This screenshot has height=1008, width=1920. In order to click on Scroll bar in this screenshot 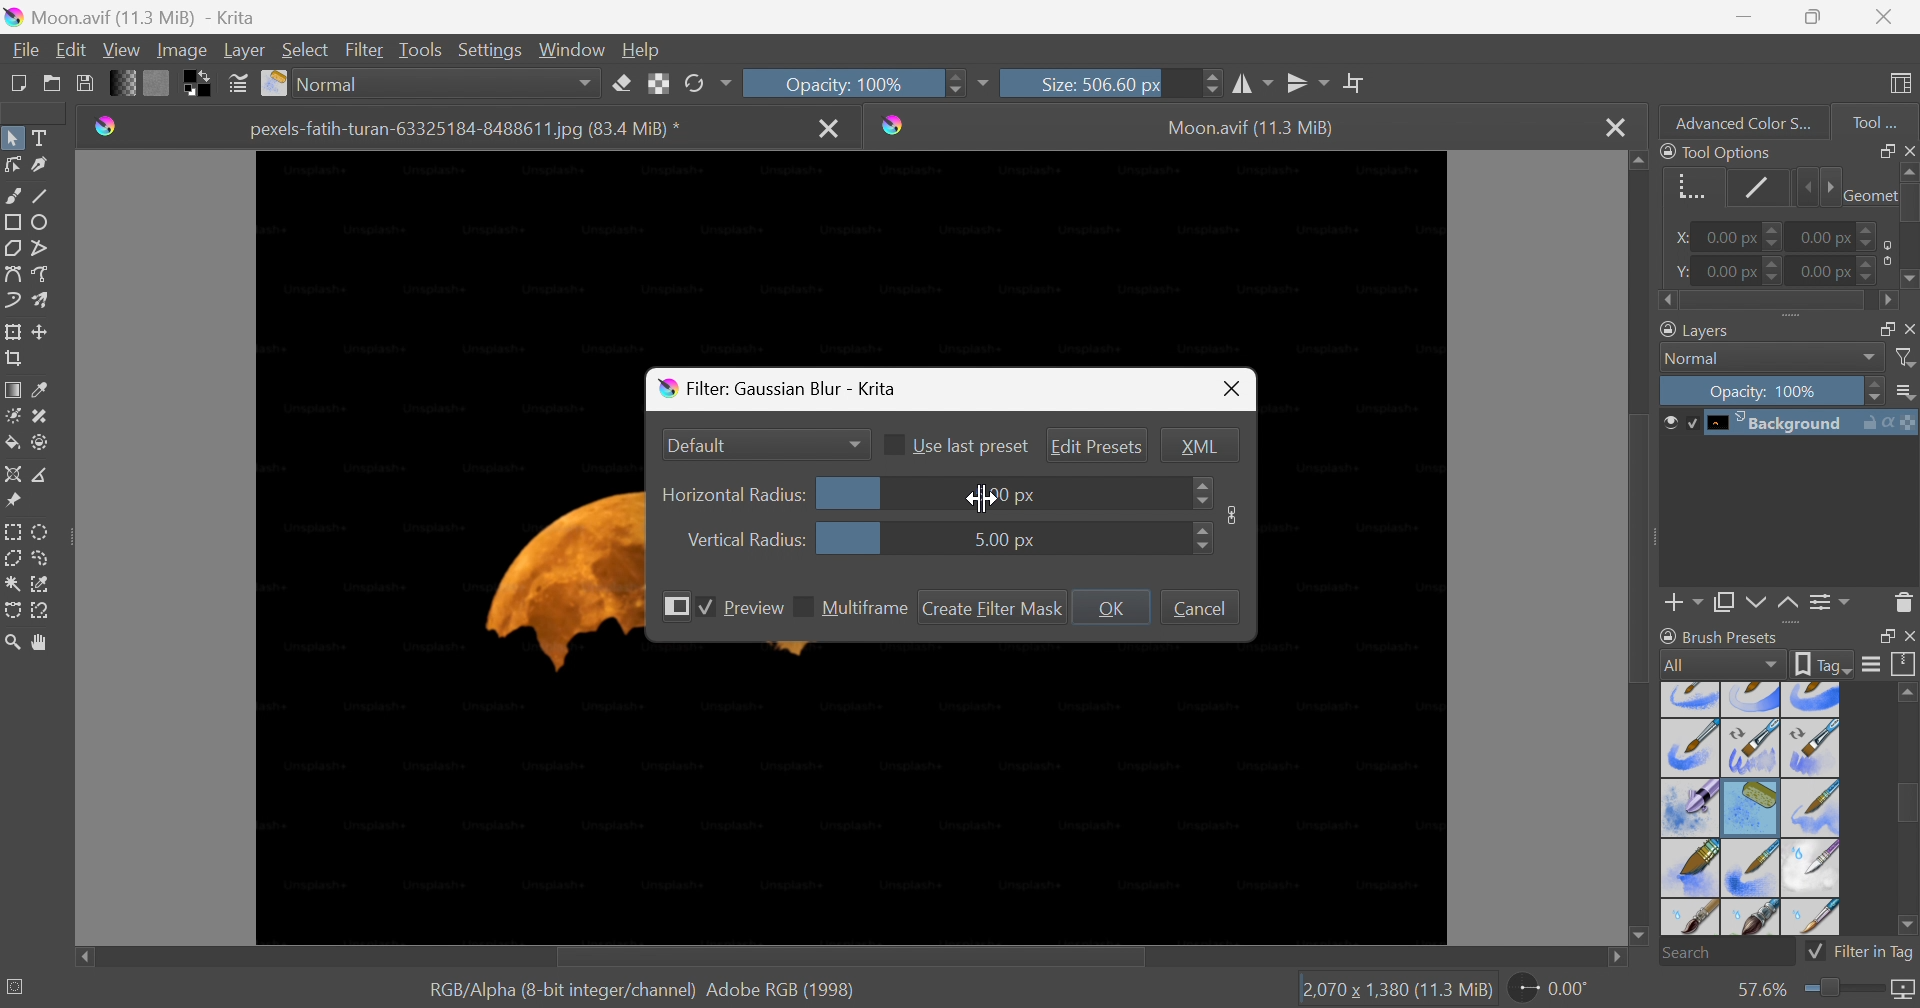, I will do `click(1908, 202)`.